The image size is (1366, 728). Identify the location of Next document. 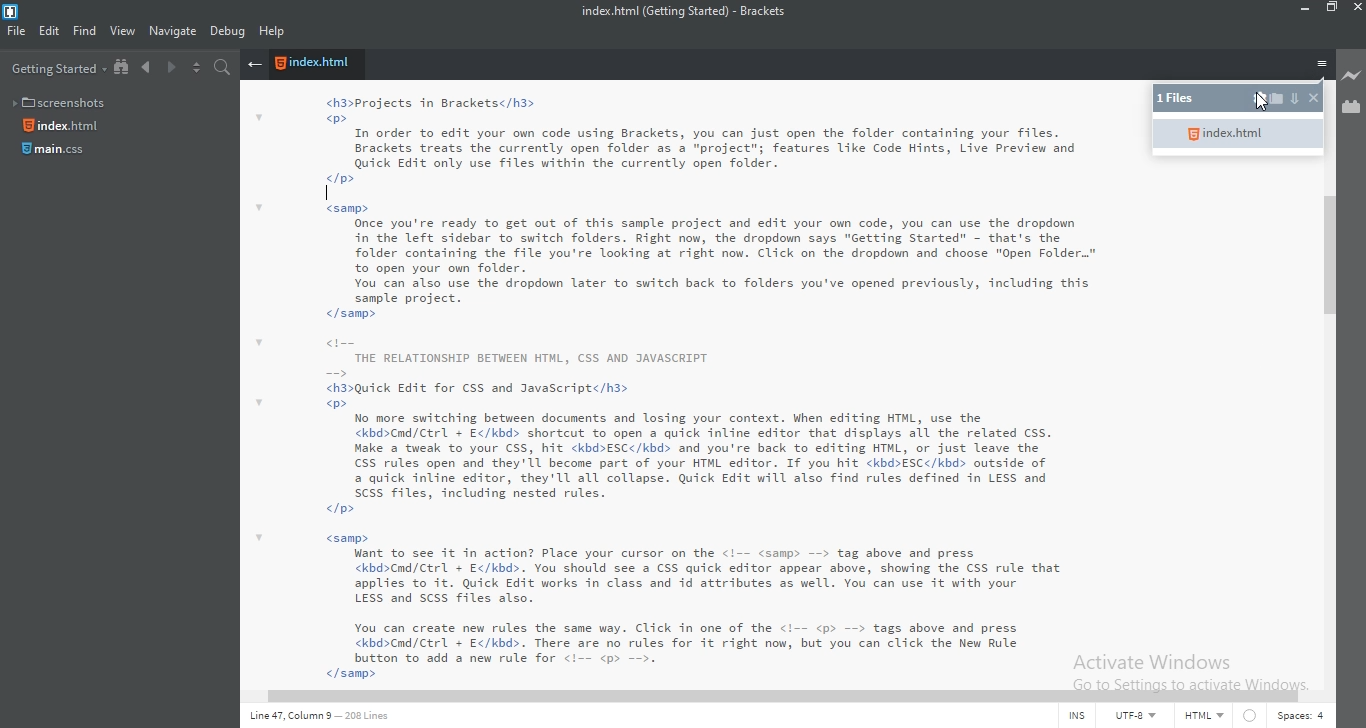
(170, 69).